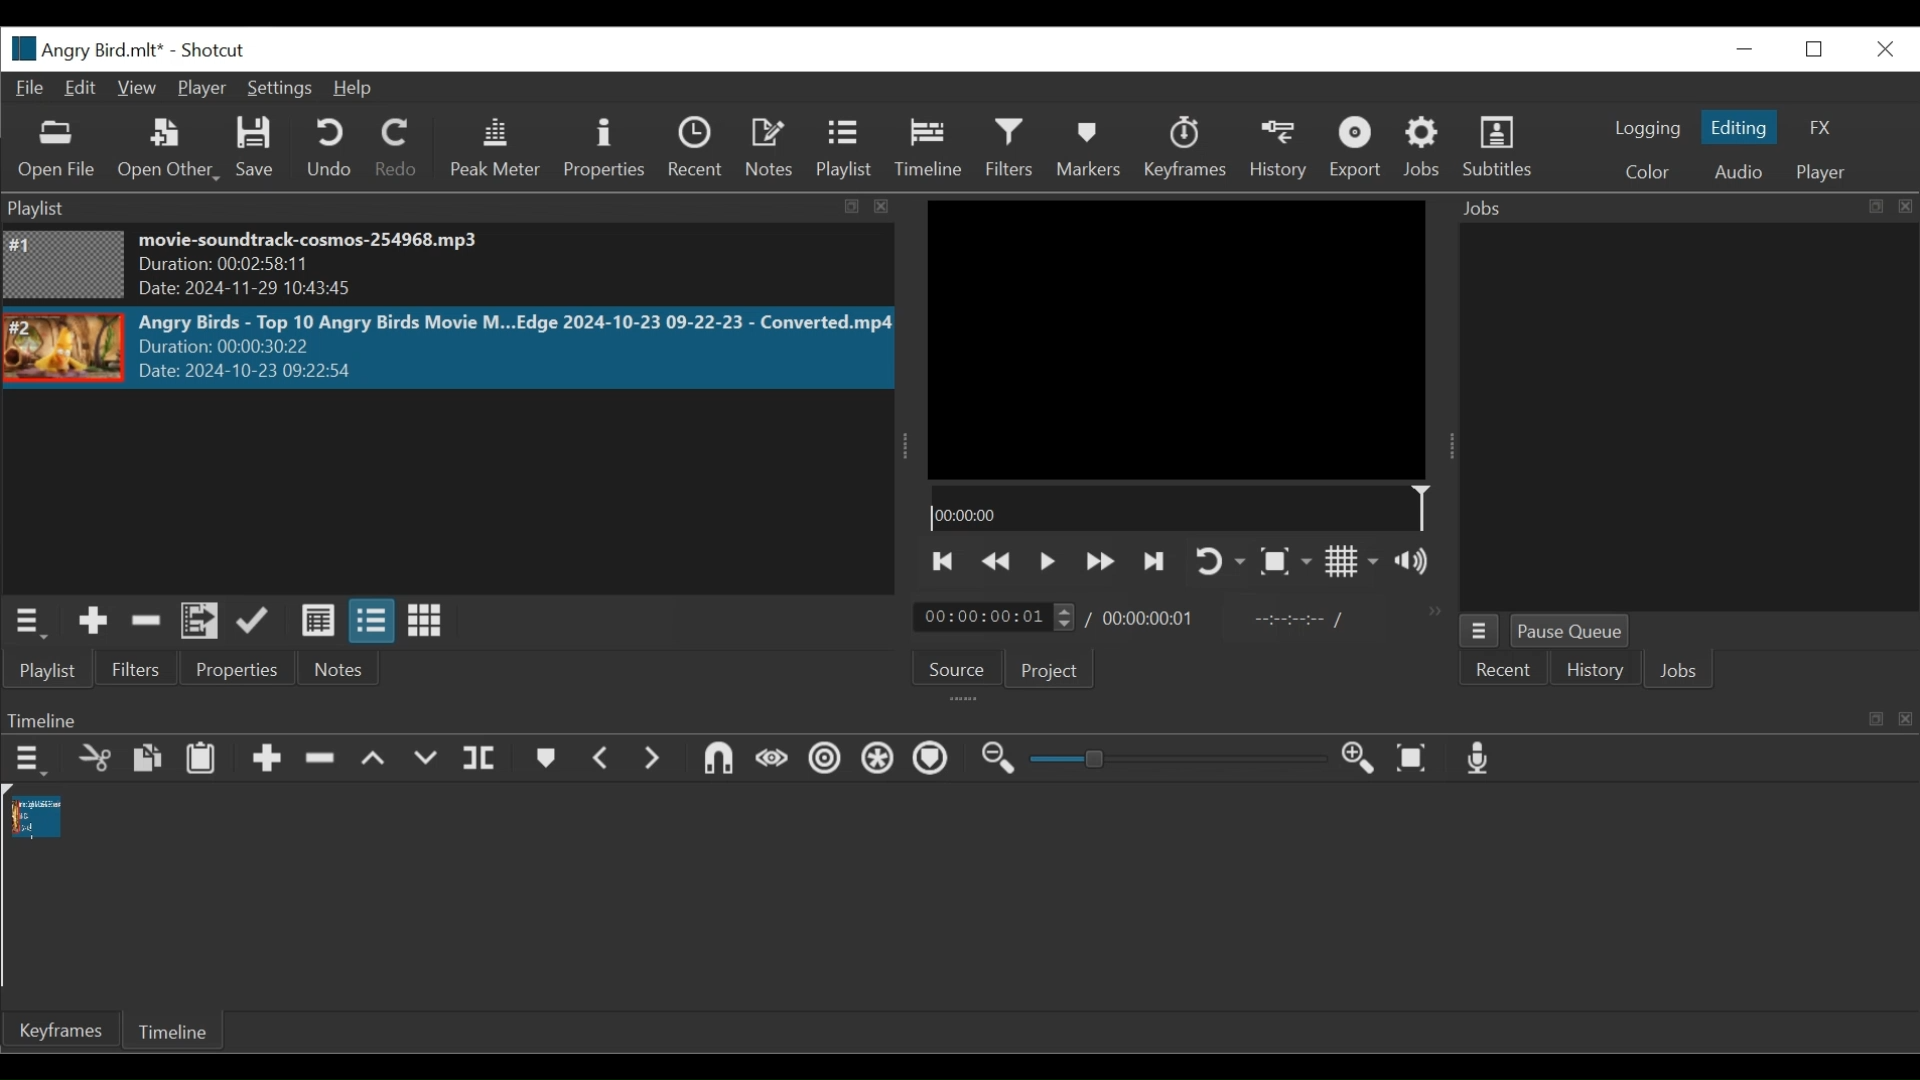 The height and width of the screenshot is (1080, 1920). Describe the element at coordinates (945, 562) in the screenshot. I see `Skip to the next point` at that location.